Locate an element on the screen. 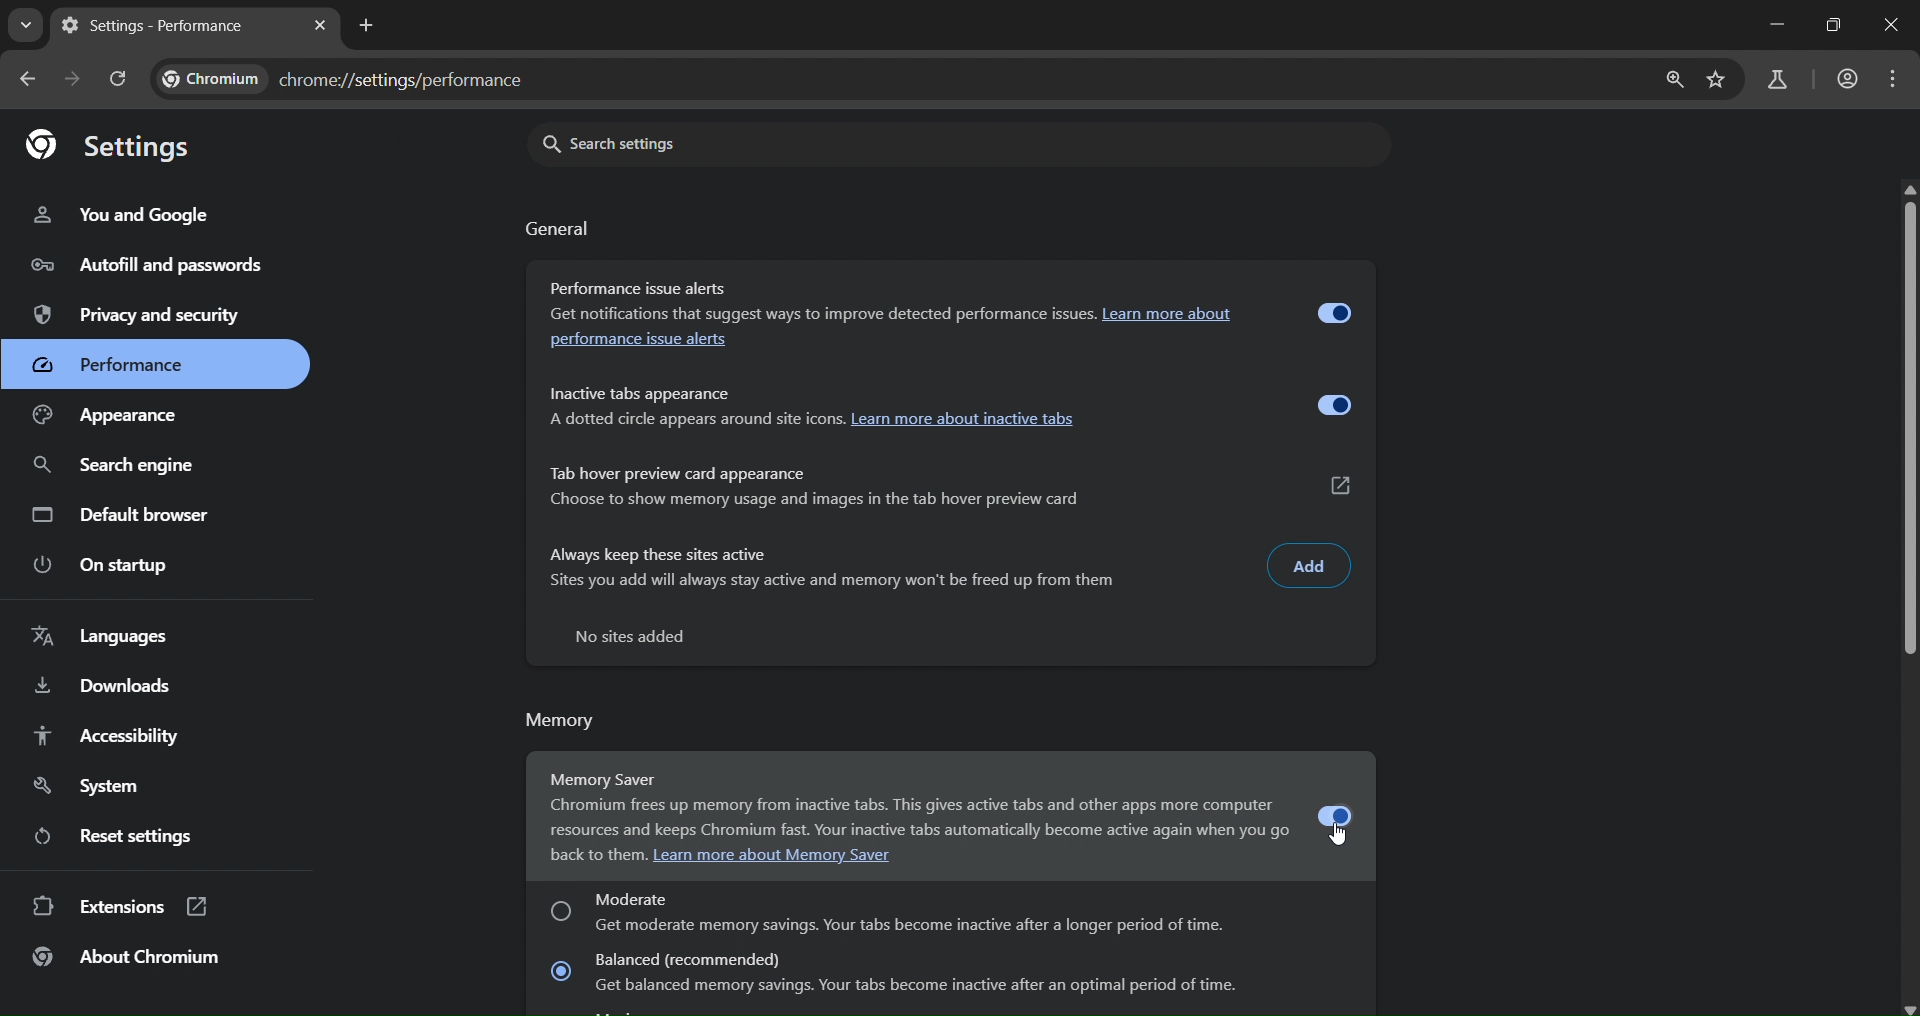 The image size is (1920, 1016). link is located at coordinates (1343, 487).